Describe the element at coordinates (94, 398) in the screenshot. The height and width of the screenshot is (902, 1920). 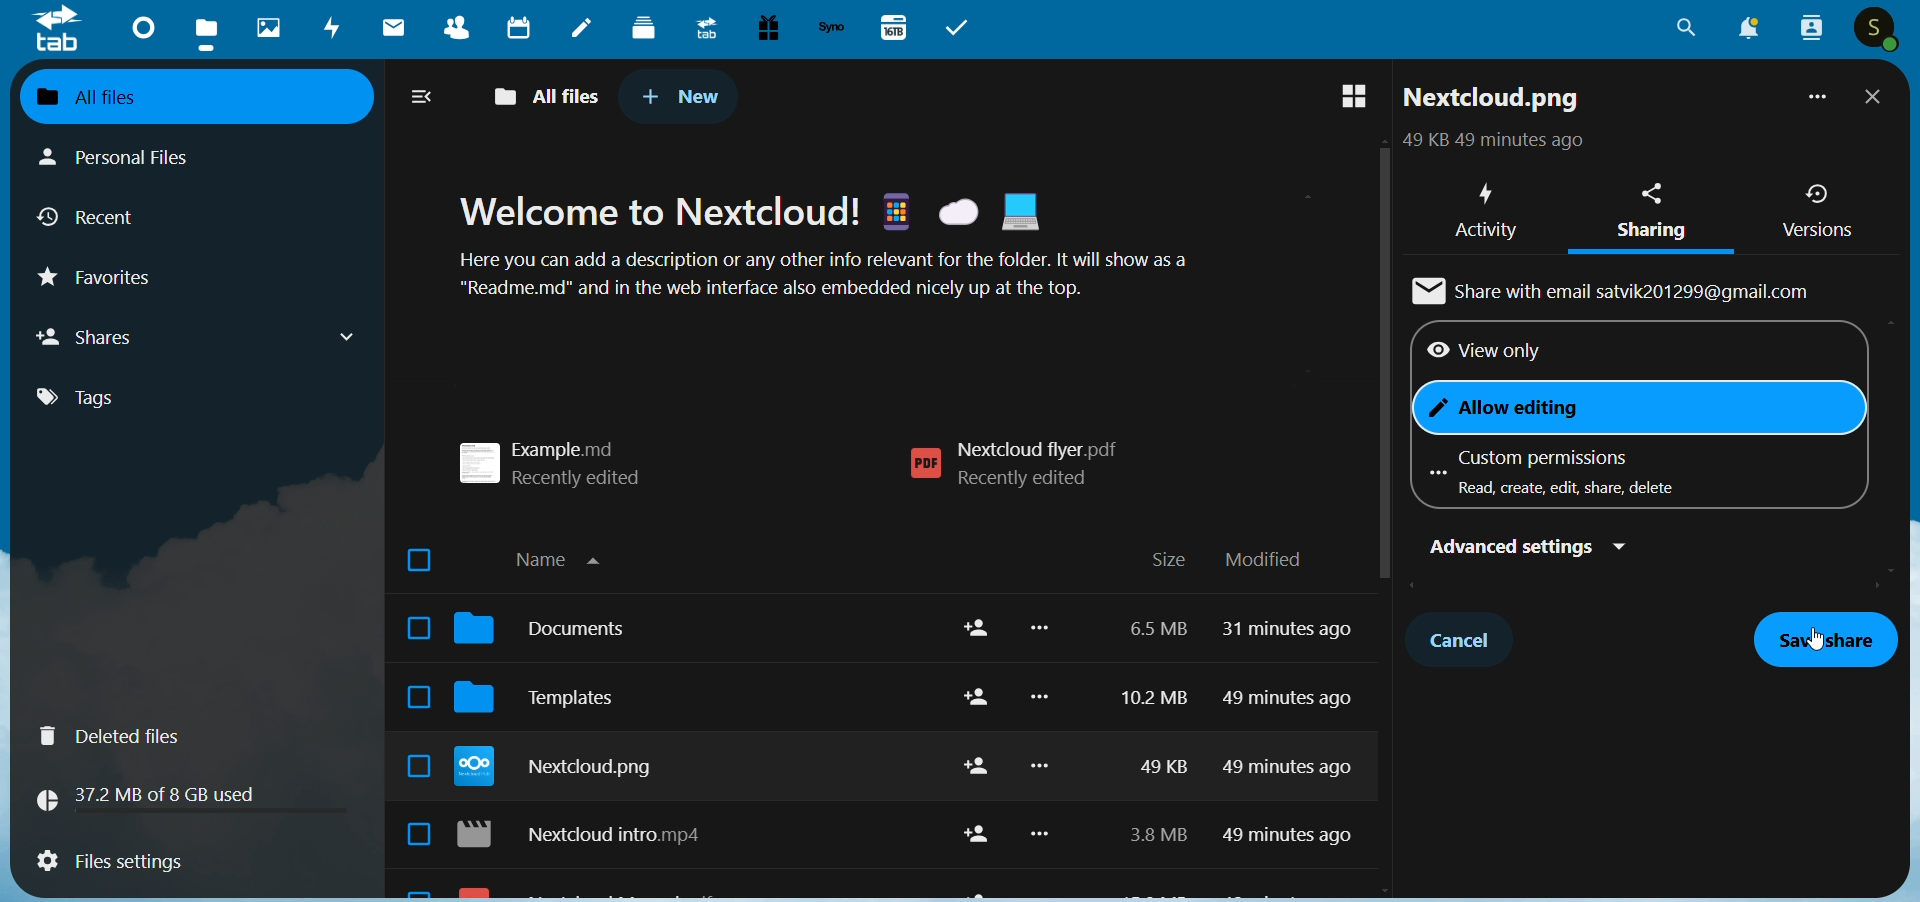
I see `tags` at that location.